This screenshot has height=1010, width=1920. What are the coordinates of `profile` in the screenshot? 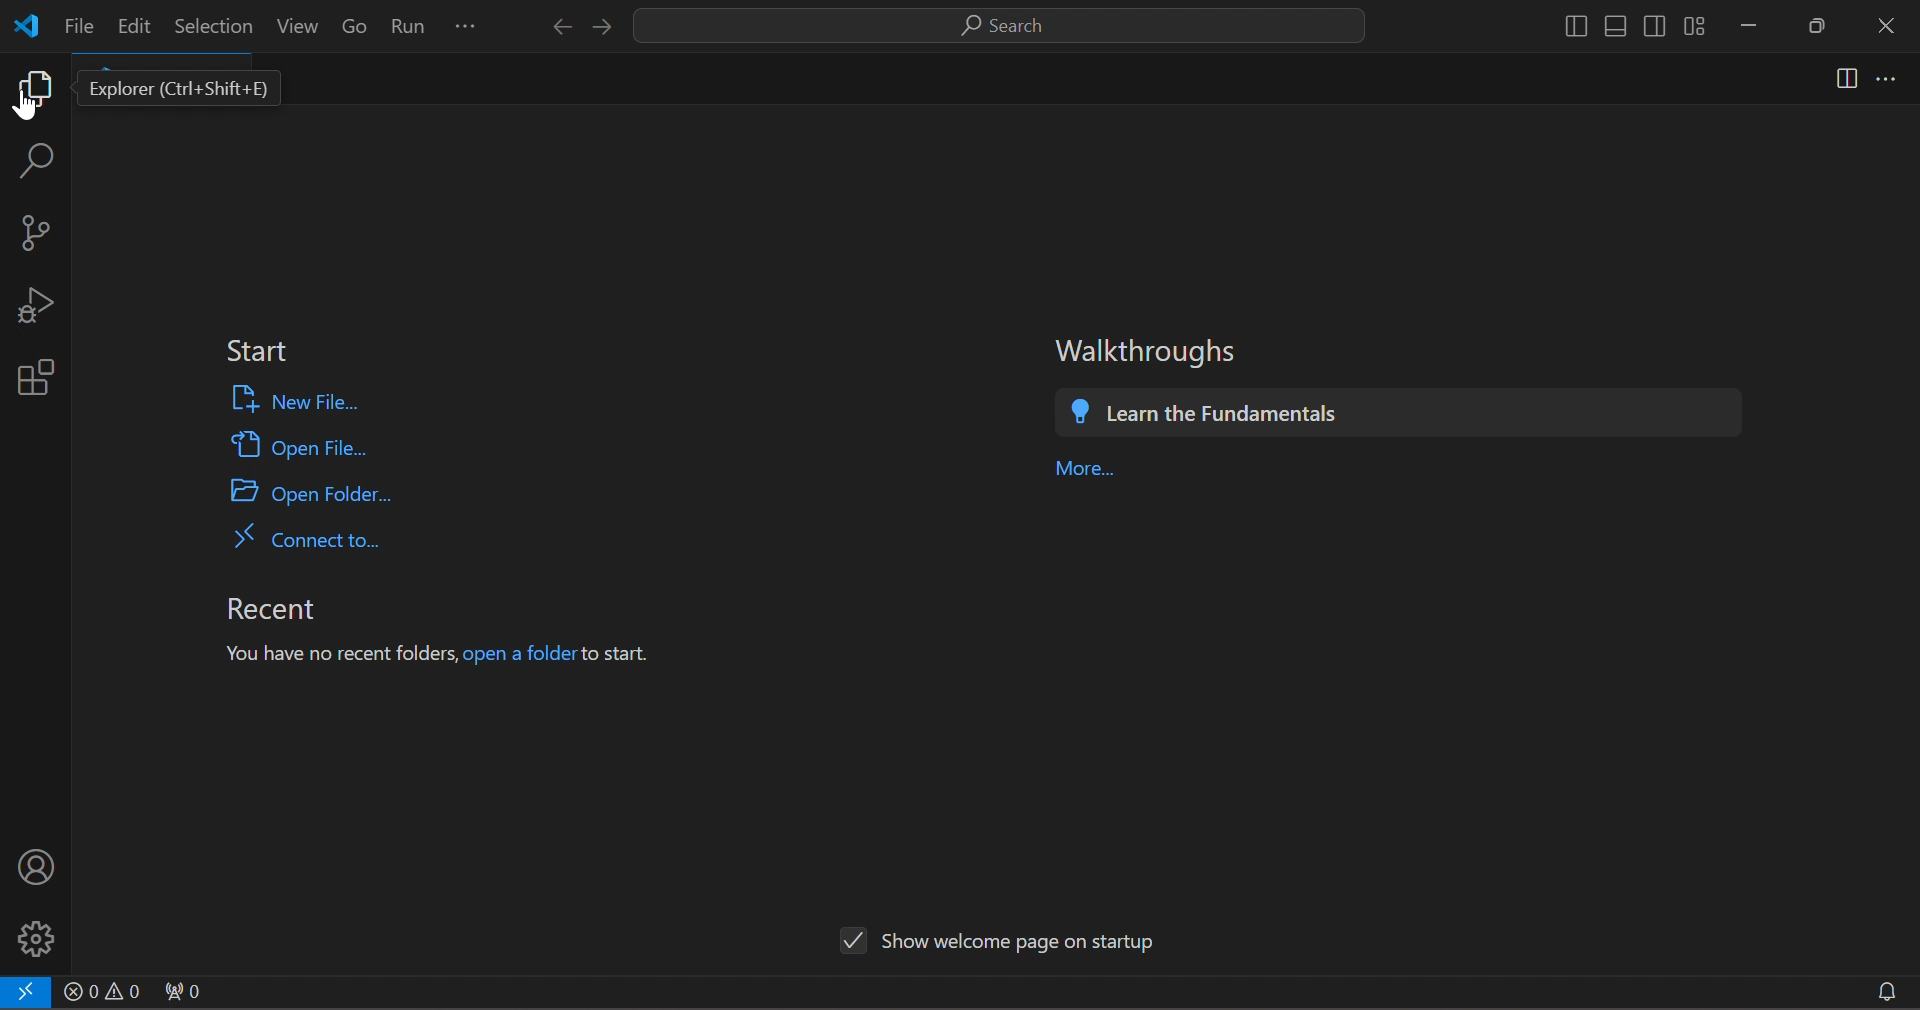 It's located at (42, 869).